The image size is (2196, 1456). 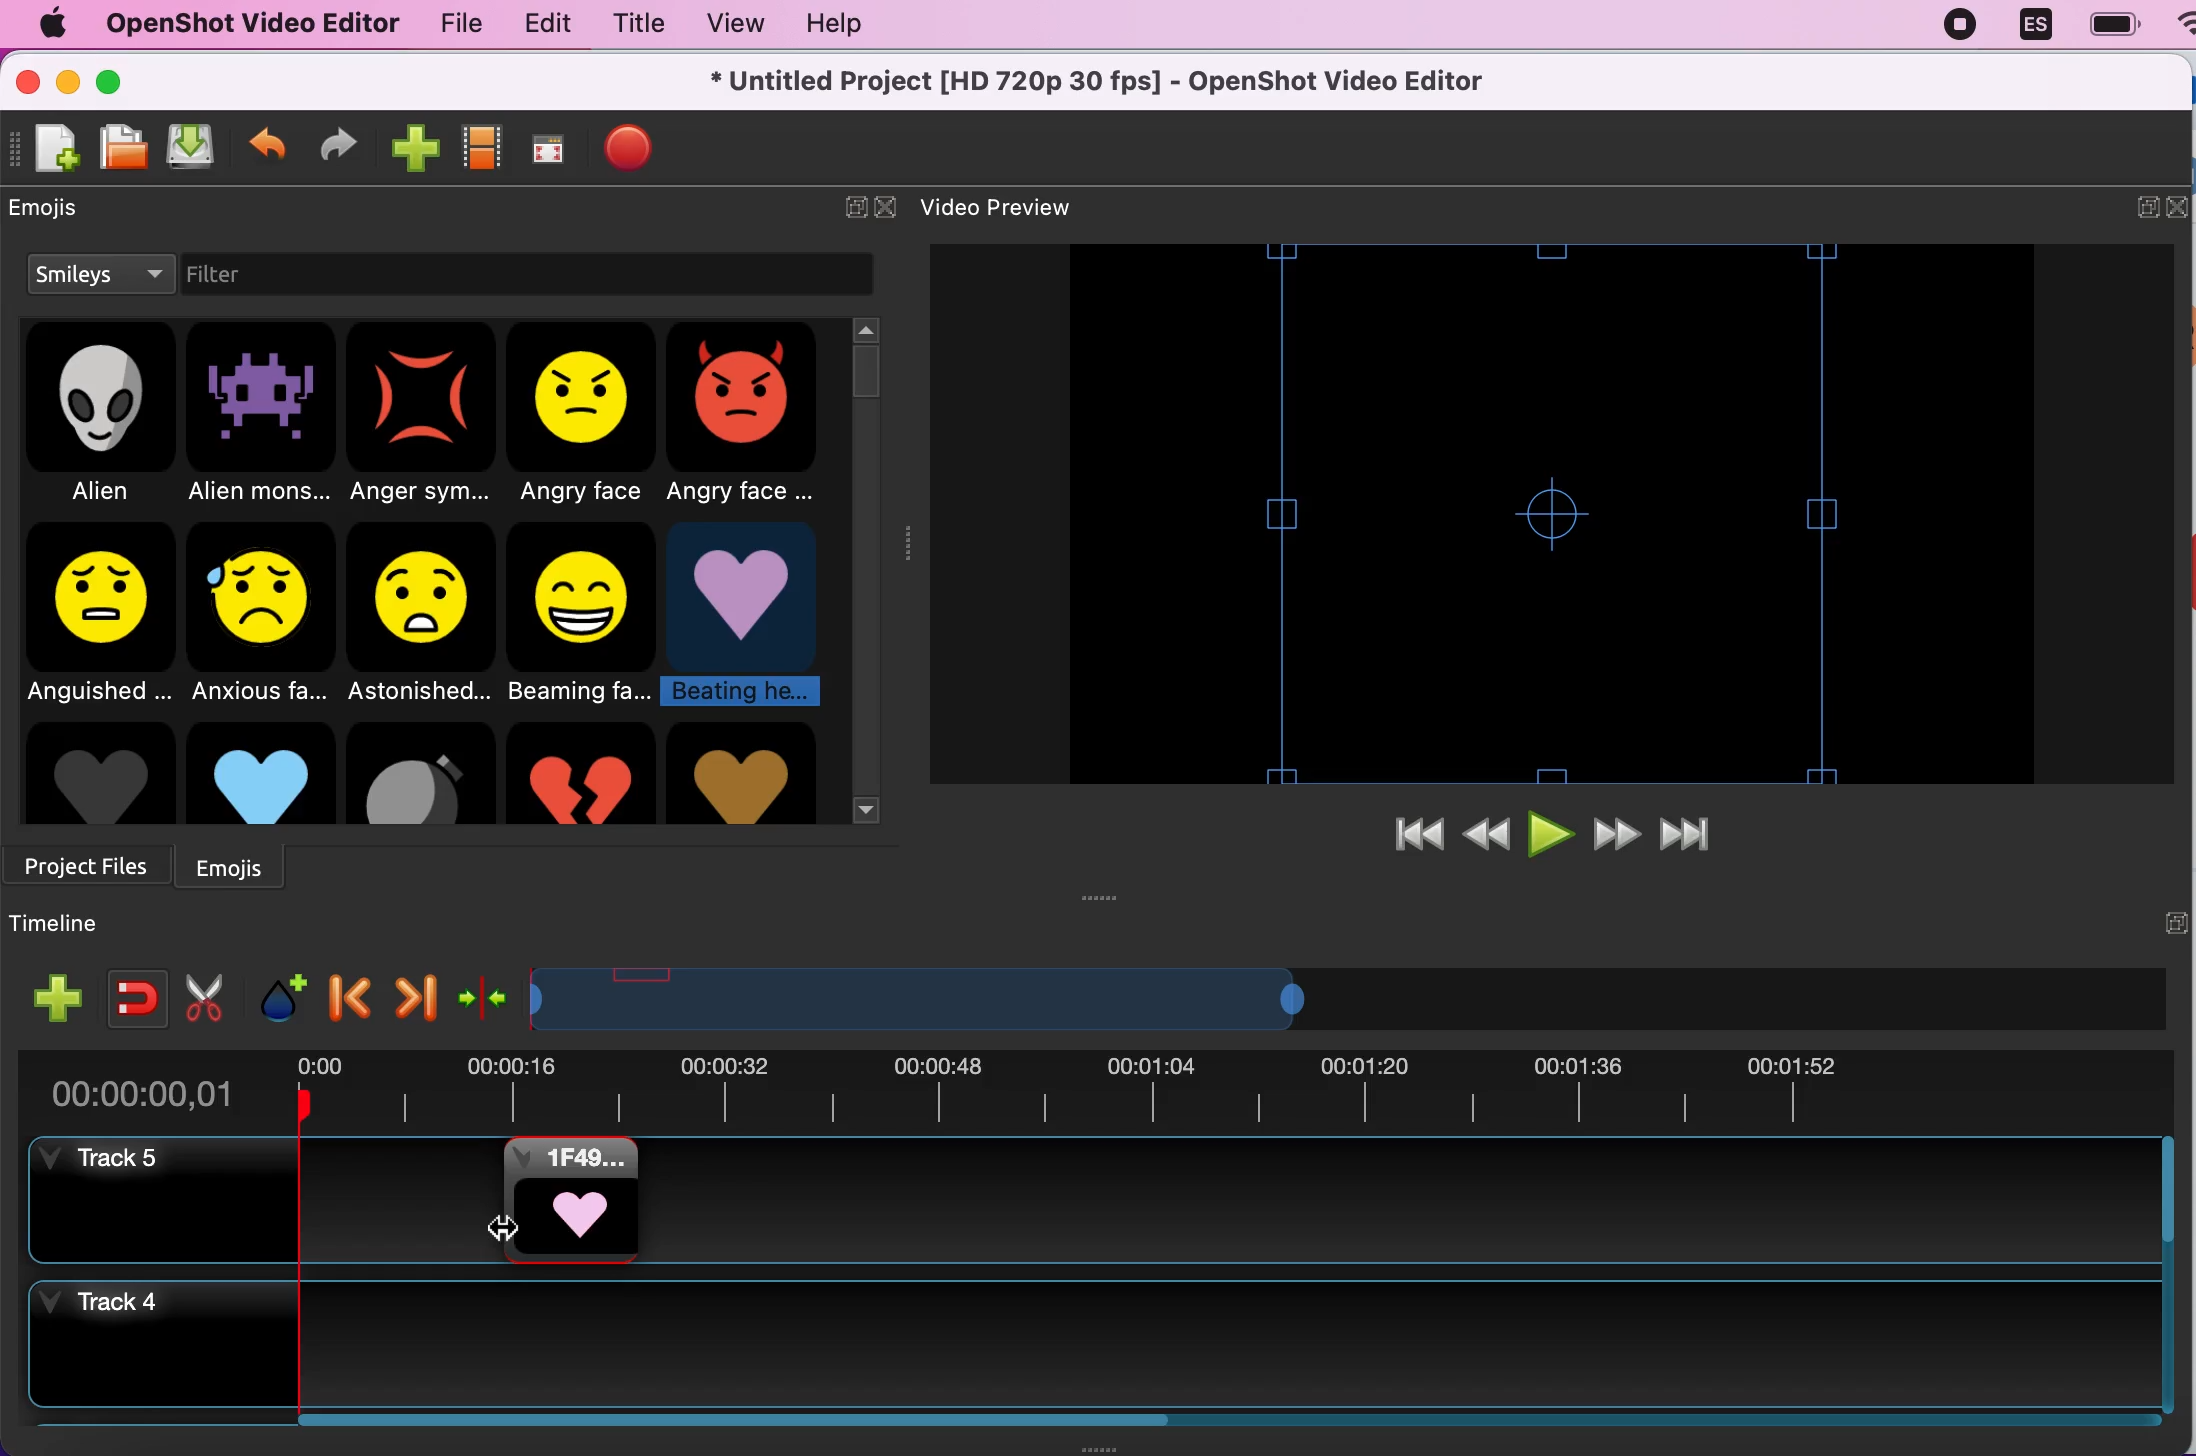 I want to click on minimize, so click(x=70, y=85).